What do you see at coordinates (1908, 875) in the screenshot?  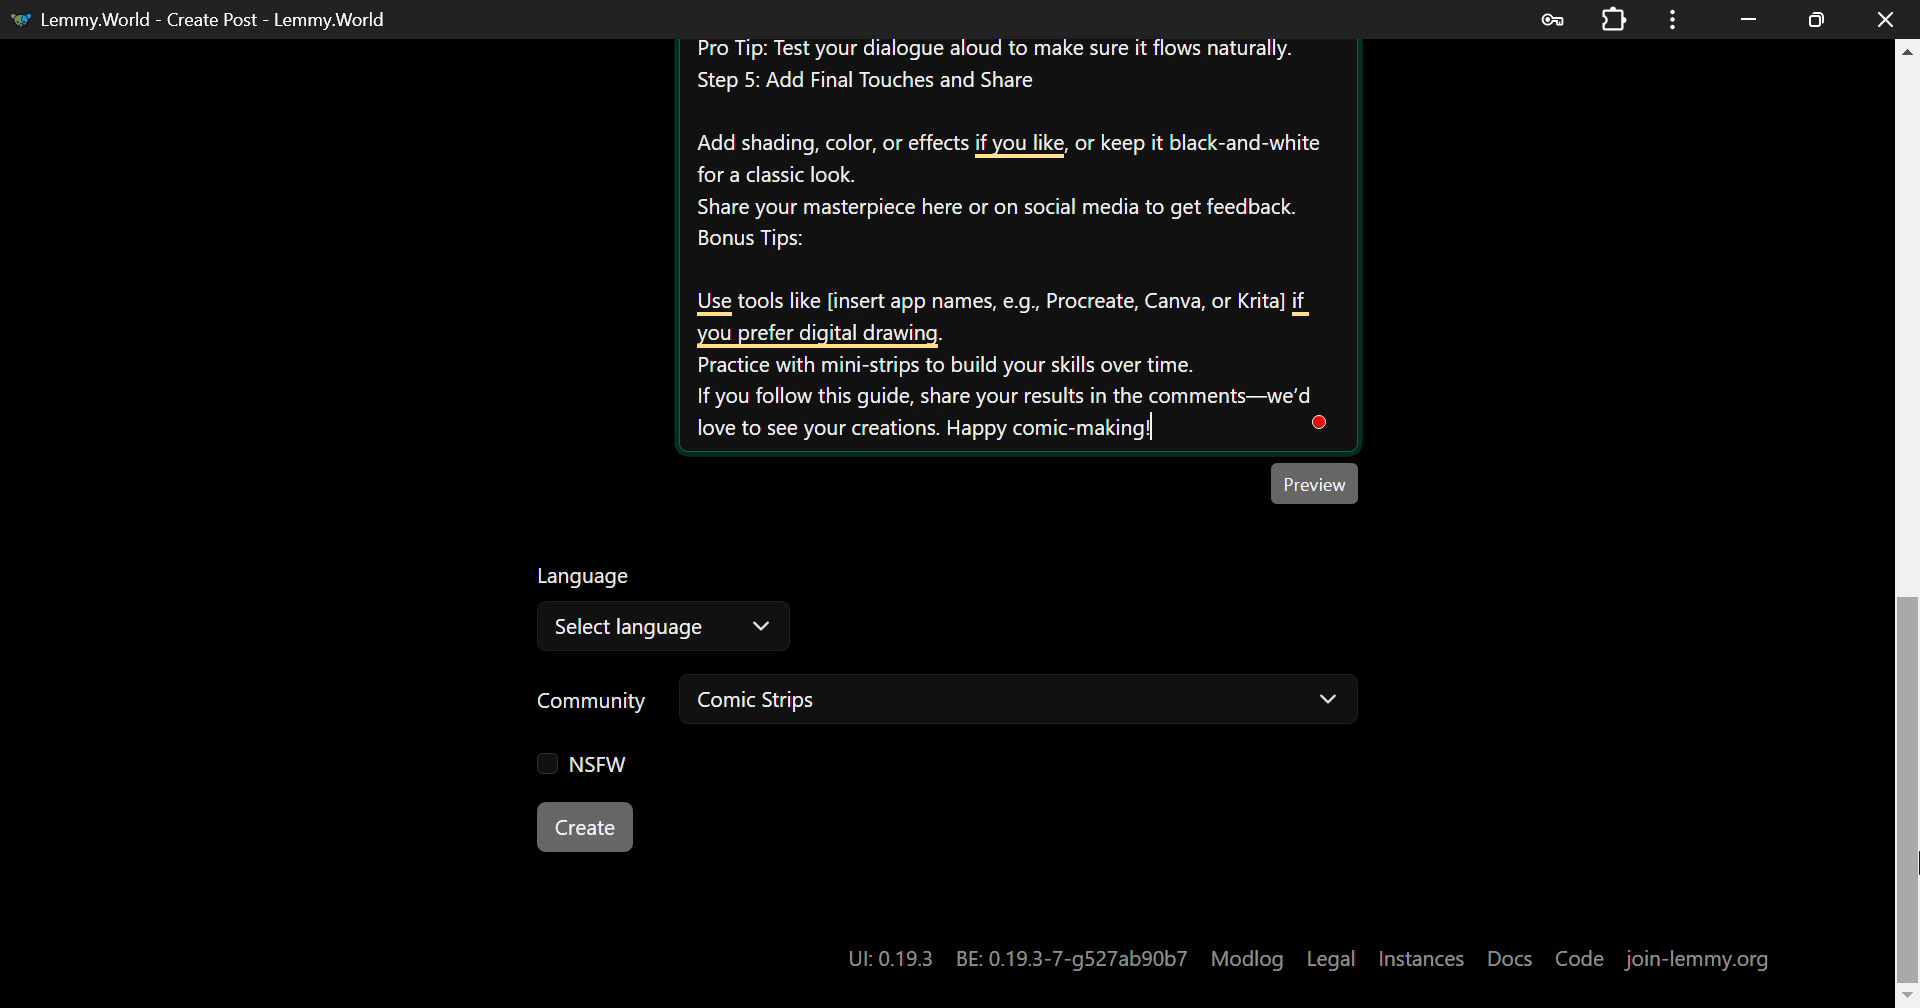 I see `MOUSE_UP Cursor Position` at bounding box center [1908, 875].